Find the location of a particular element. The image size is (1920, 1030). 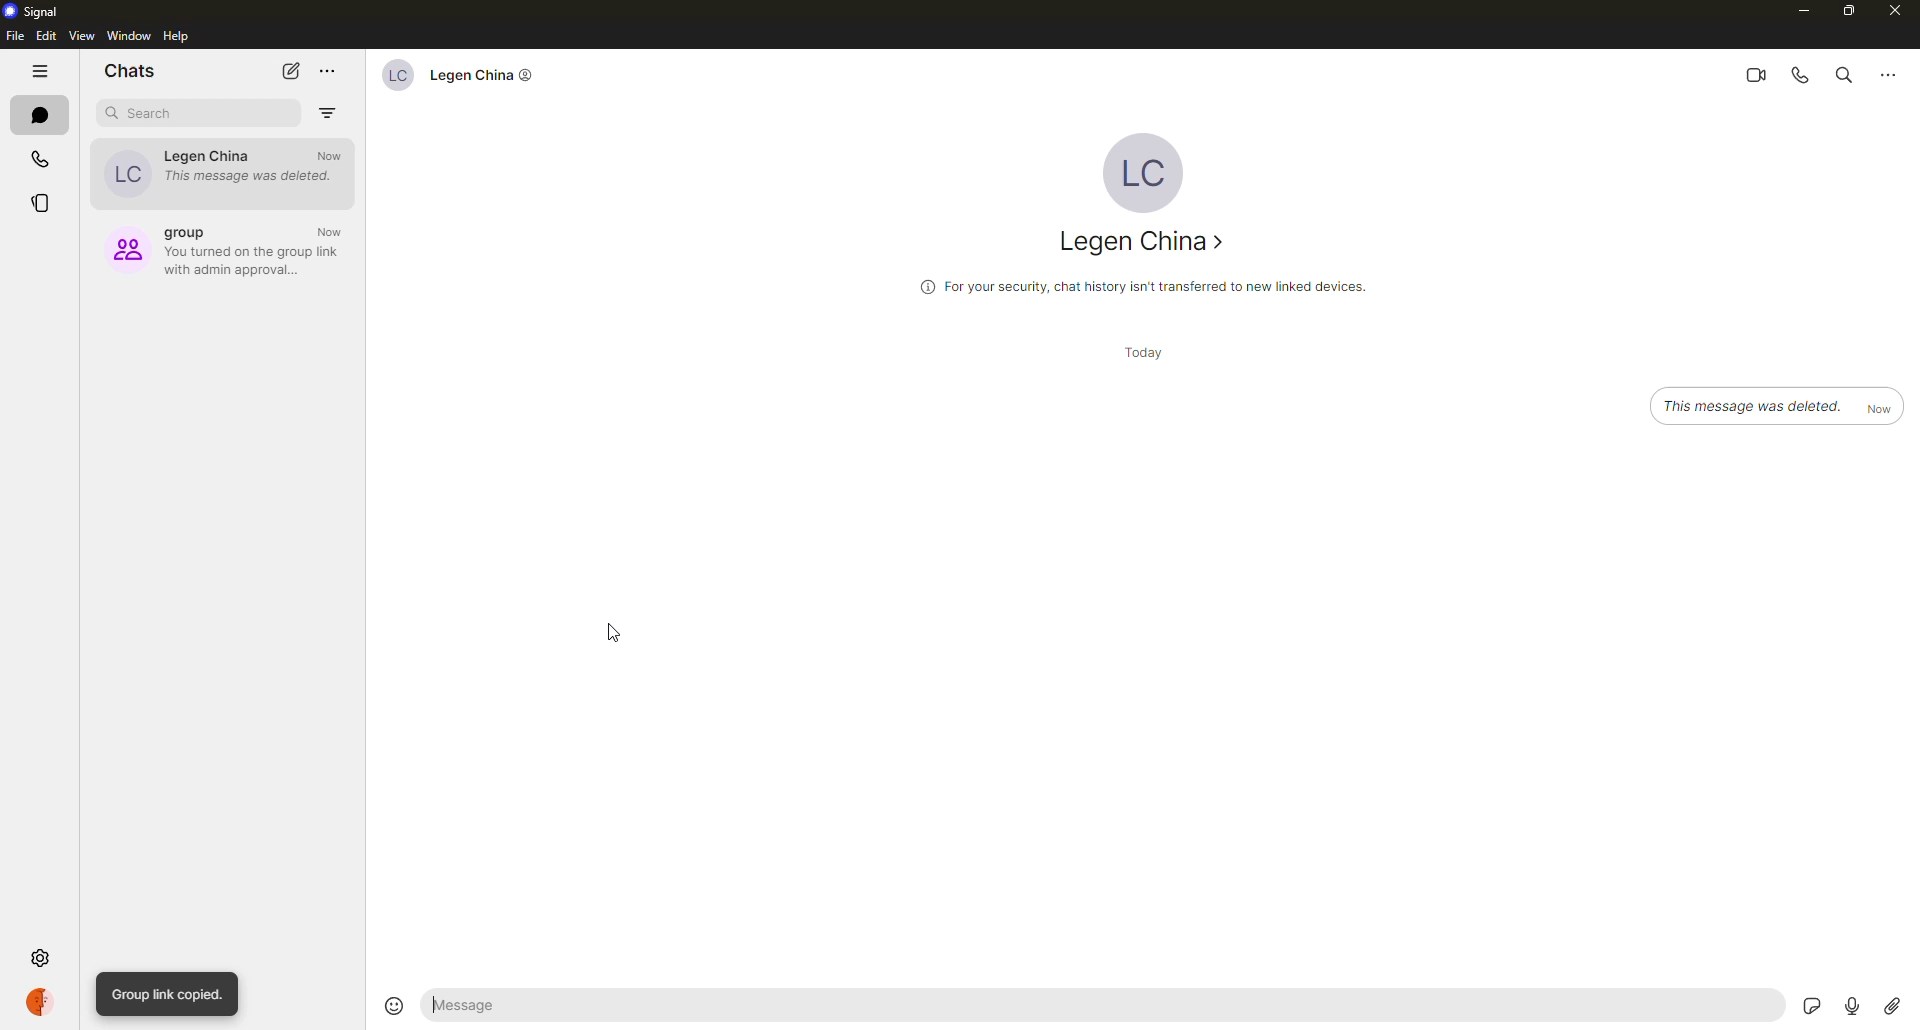

message deleted is located at coordinates (1779, 403).